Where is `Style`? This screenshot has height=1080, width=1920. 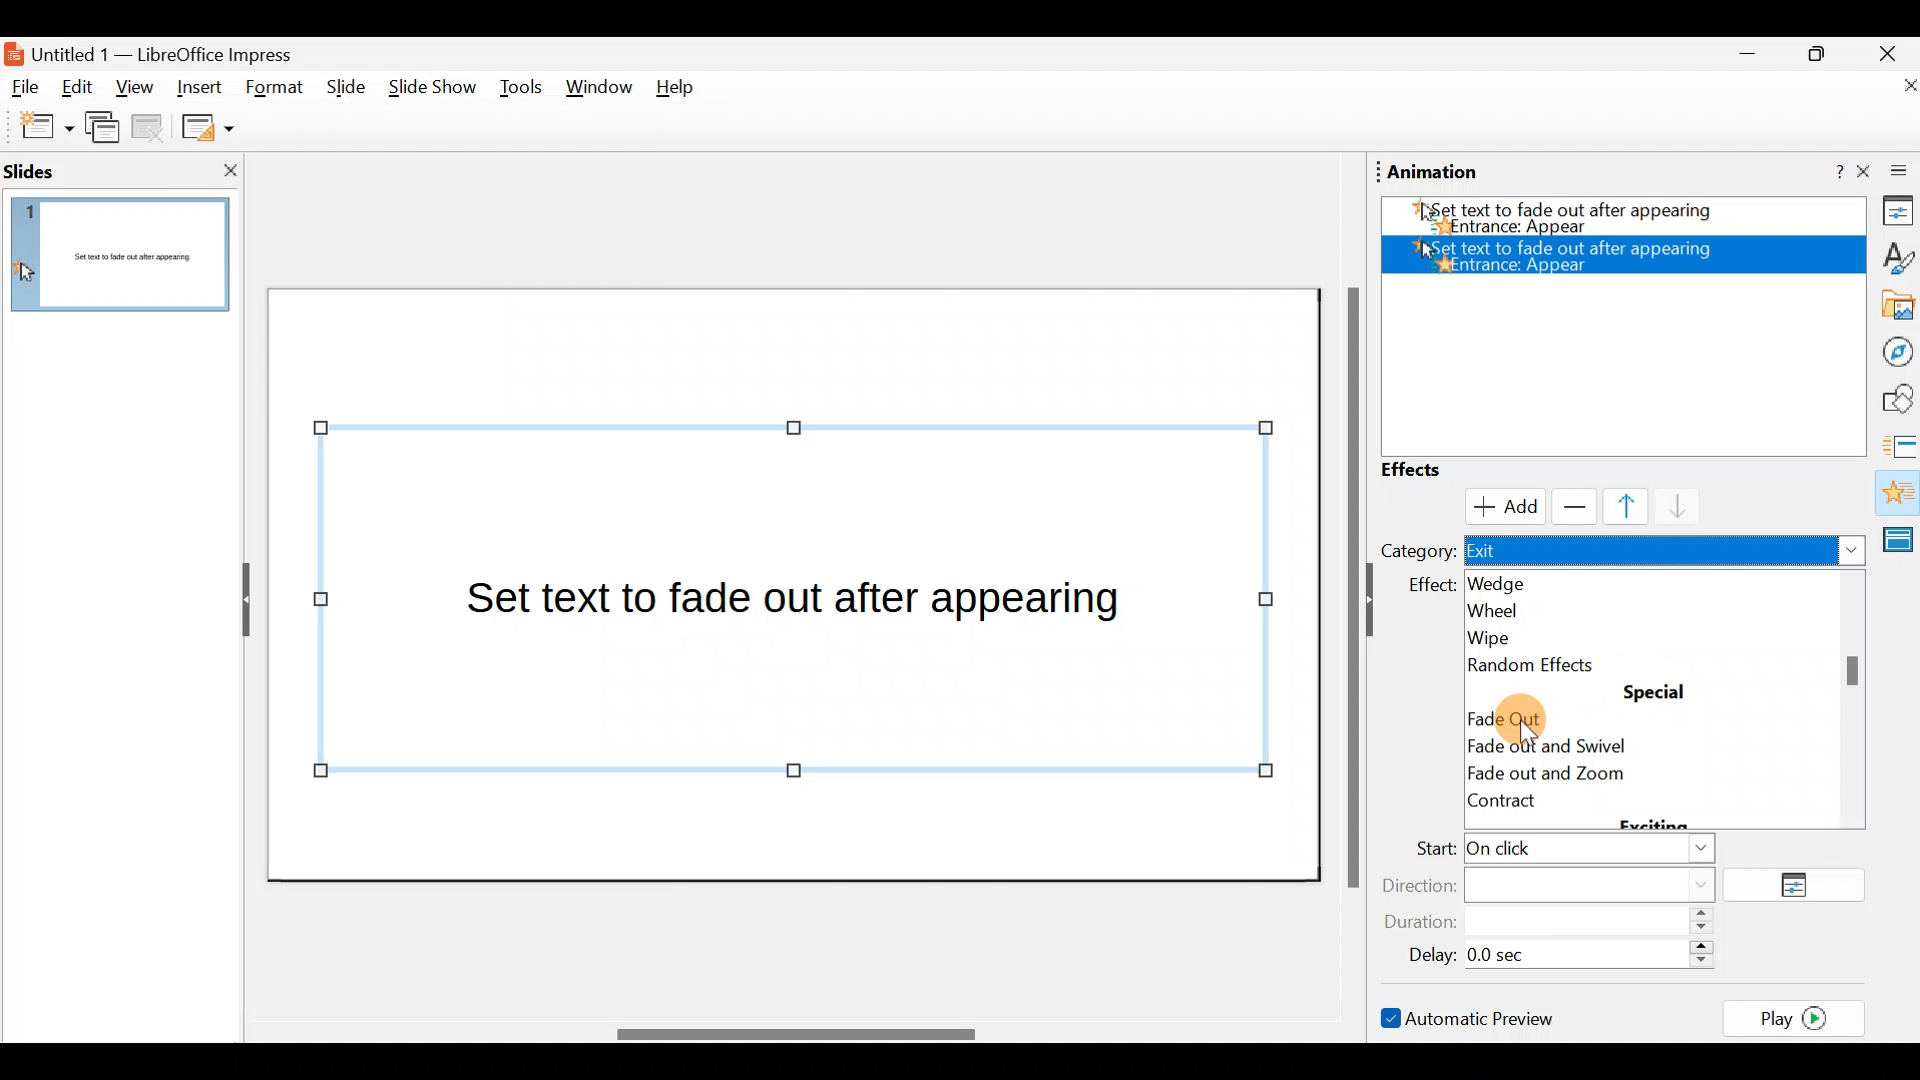 Style is located at coordinates (1891, 256).